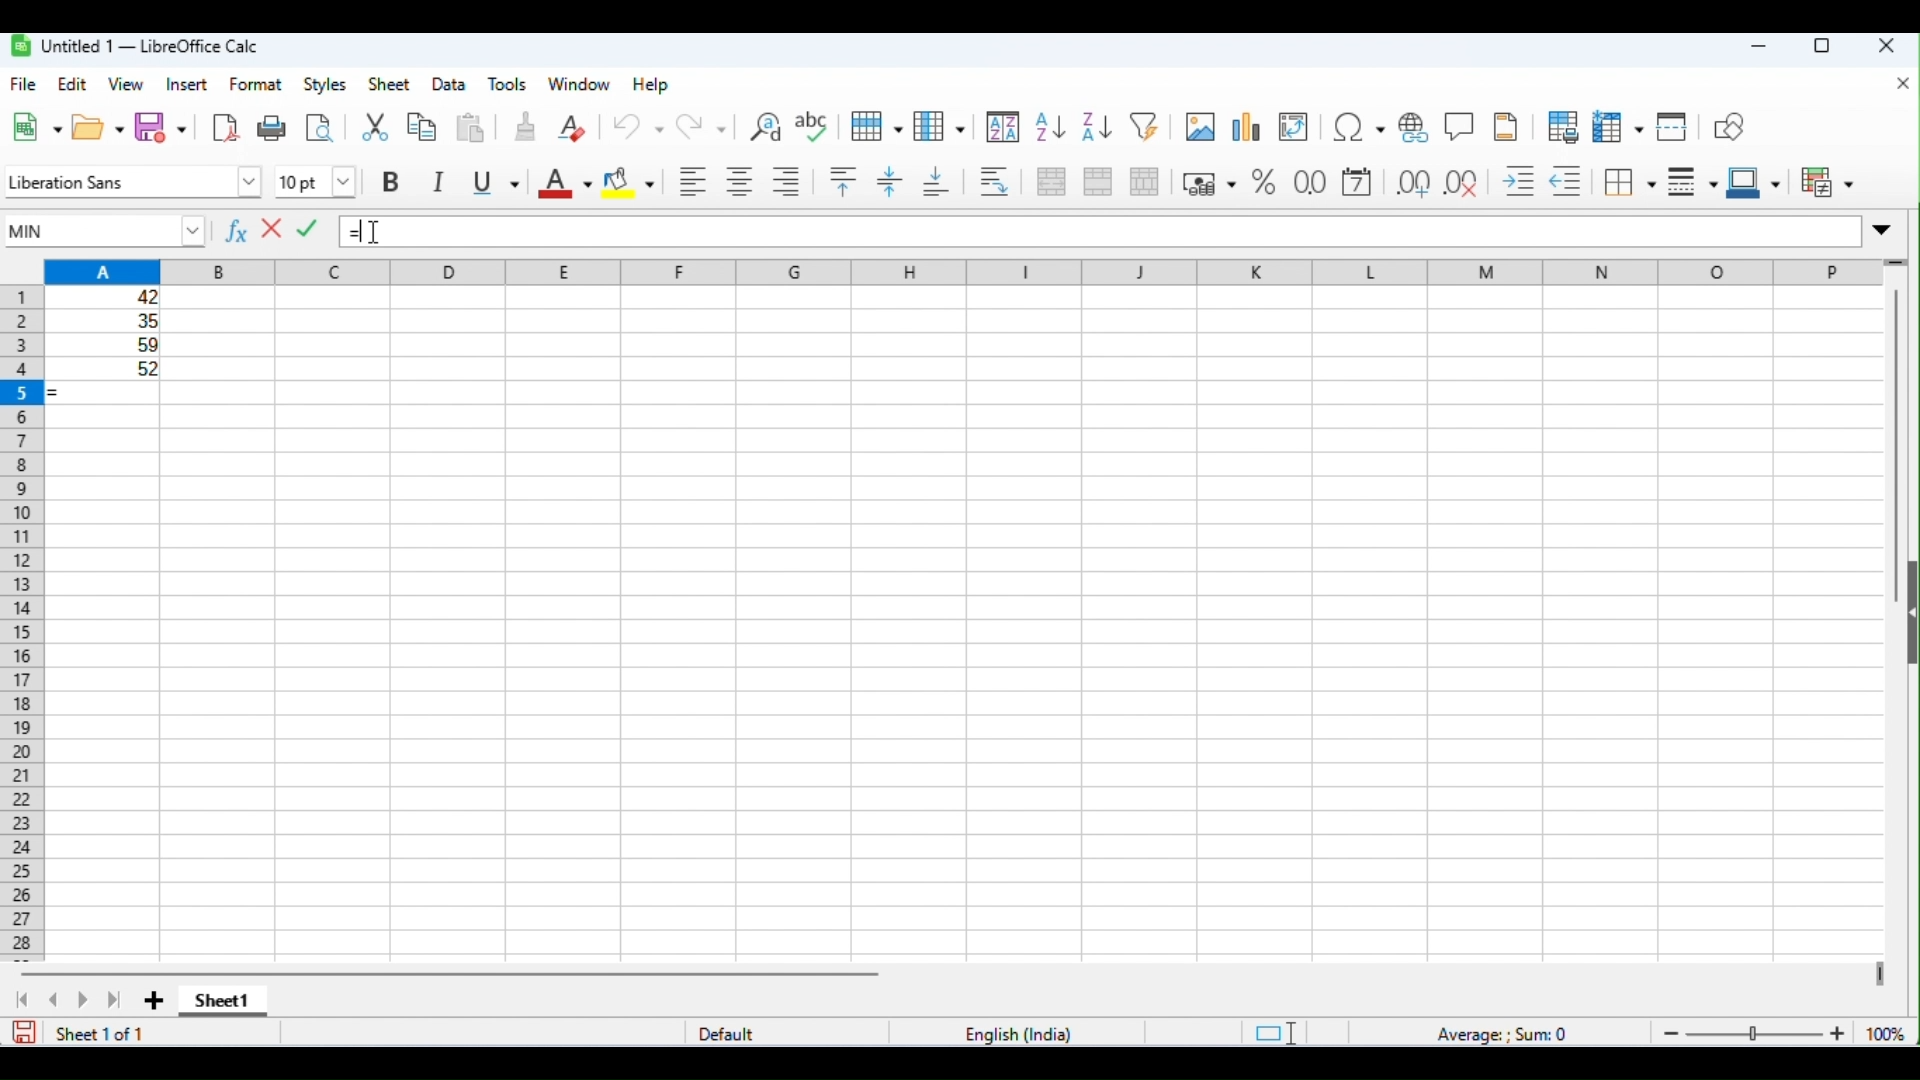 The height and width of the screenshot is (1080, 1920). I want to click on toggle print preview, so click(1560, 126).